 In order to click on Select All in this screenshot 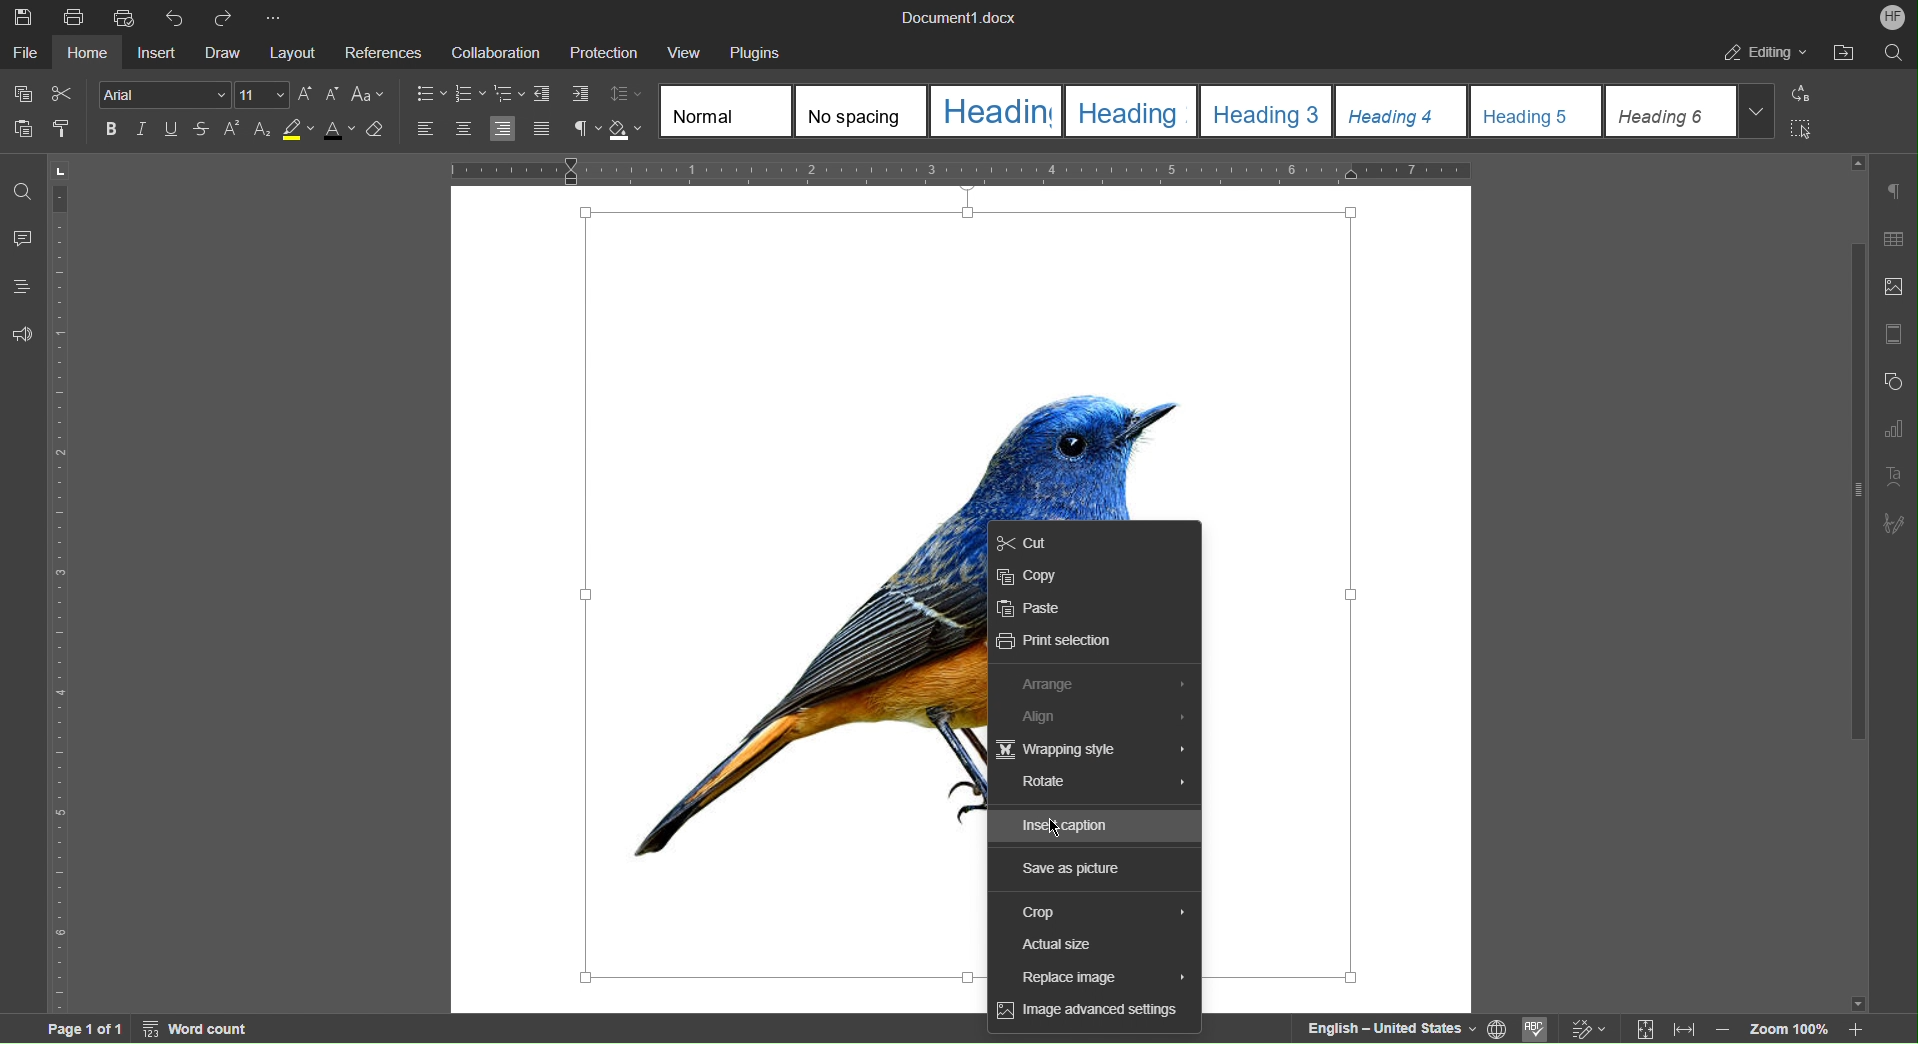, I will do `click(1800, 130)`.